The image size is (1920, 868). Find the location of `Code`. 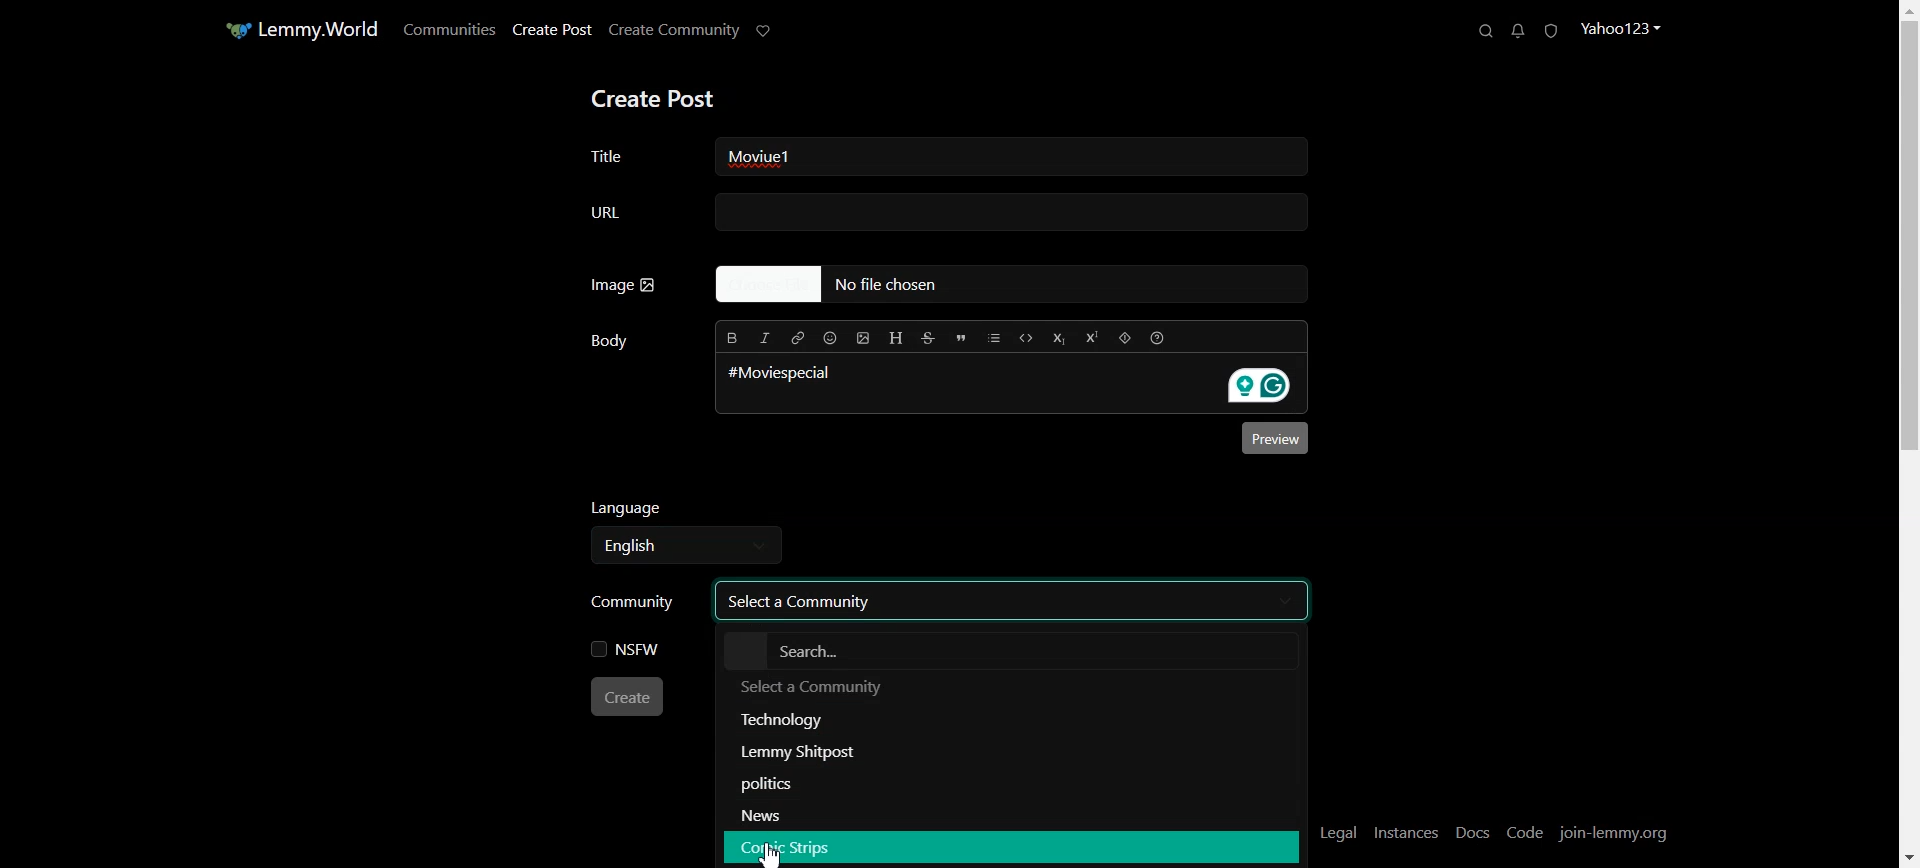

Code is located at coordinates (1027, 337).